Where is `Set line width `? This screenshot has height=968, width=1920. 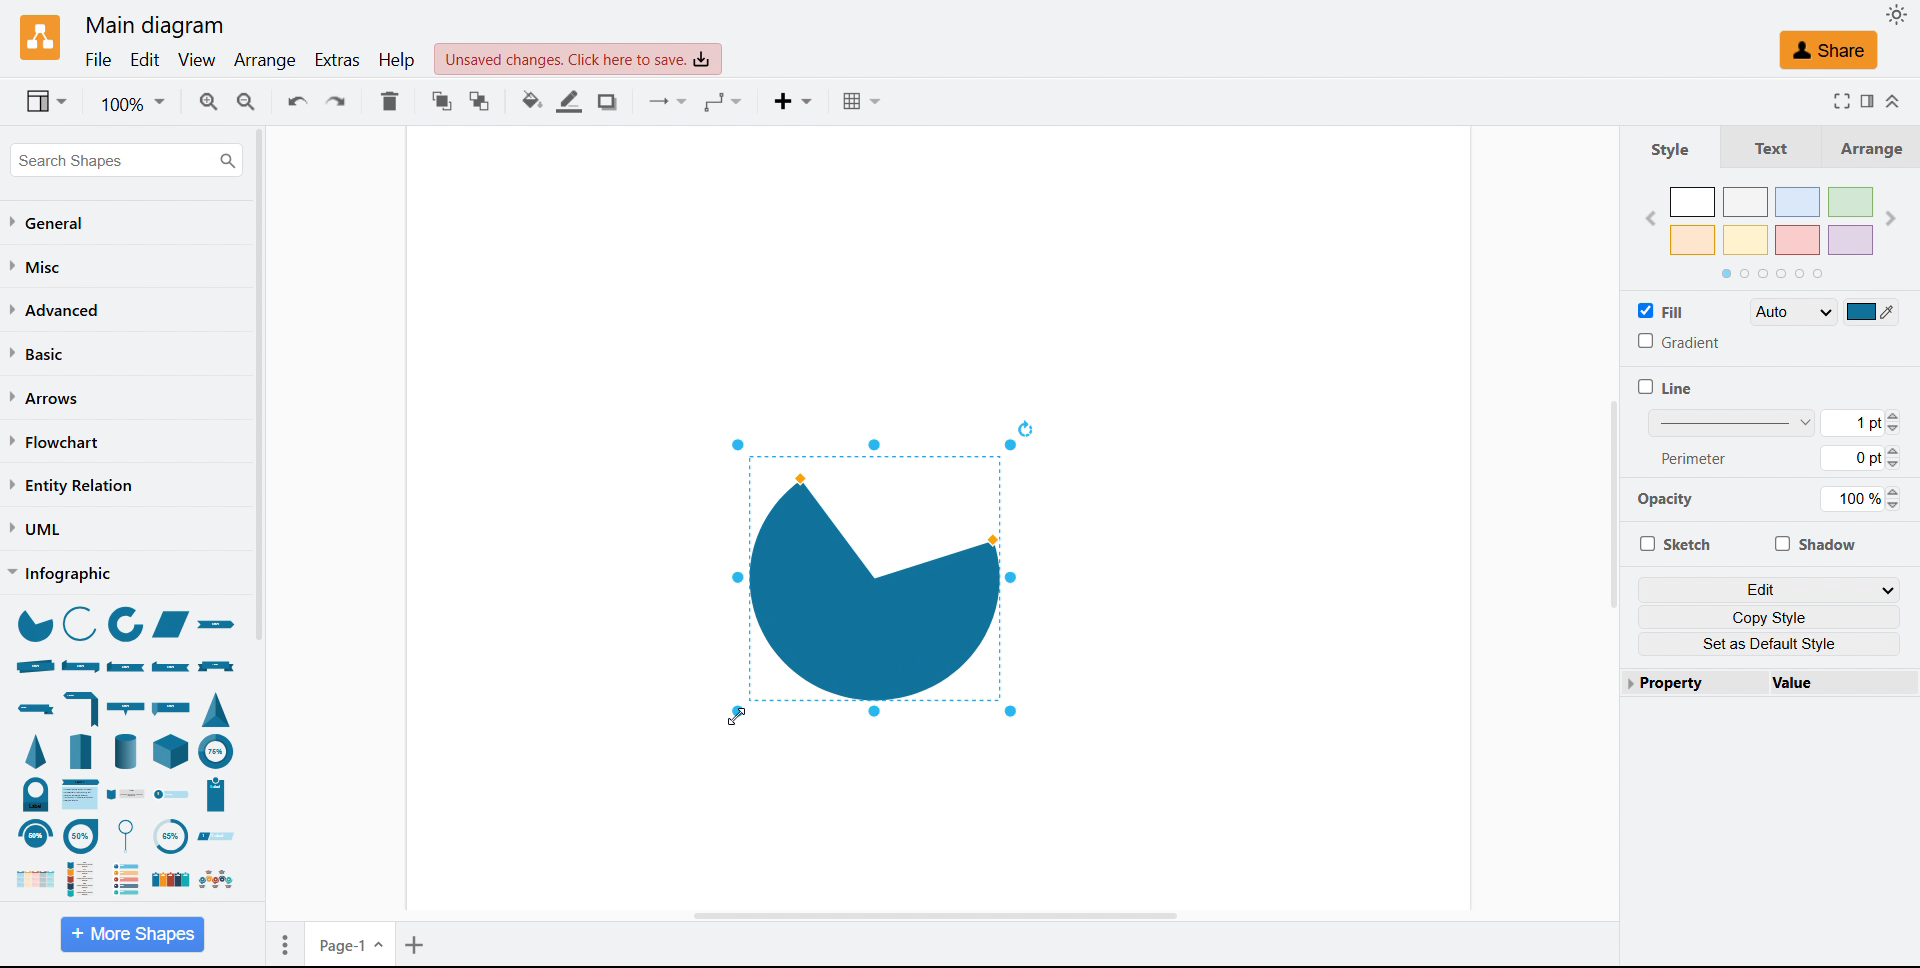 Set line width  is located at coordinates (1774, 422).